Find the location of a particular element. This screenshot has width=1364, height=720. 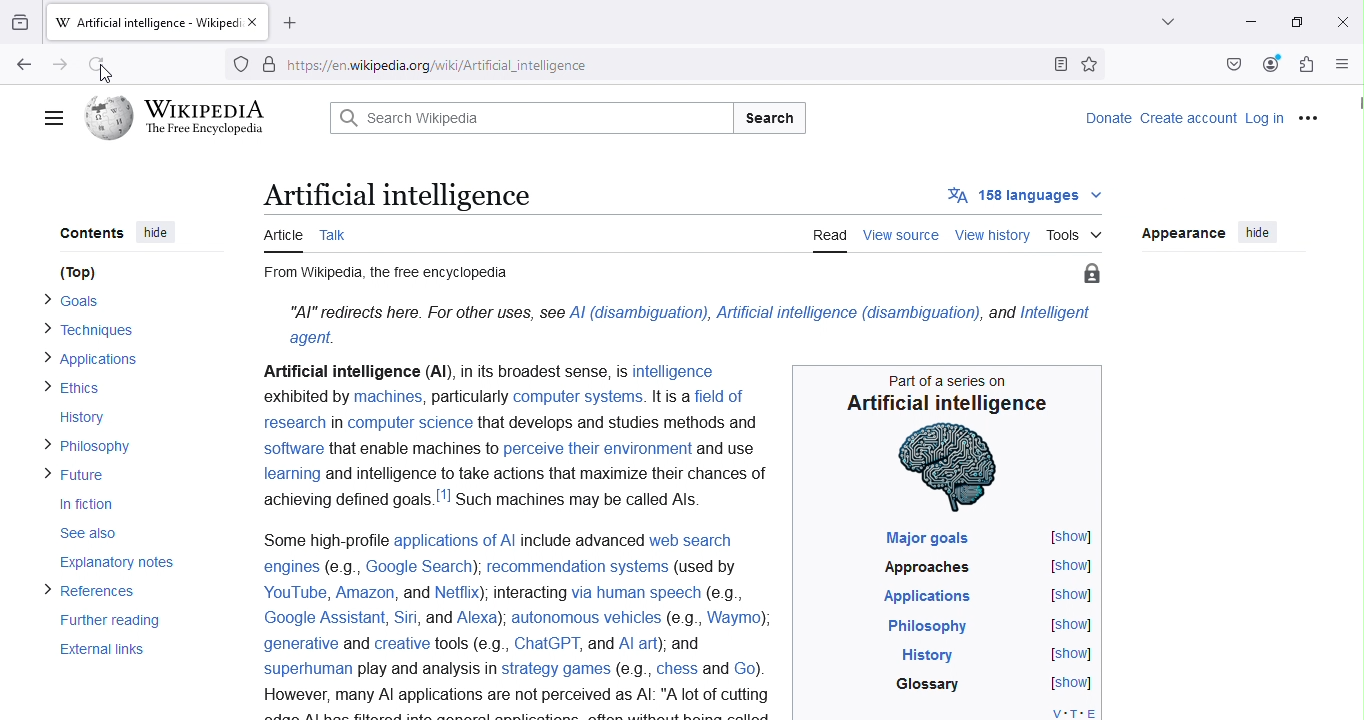

W Artificial intelligence - Wikiped: is located at coordinates (142, 23).